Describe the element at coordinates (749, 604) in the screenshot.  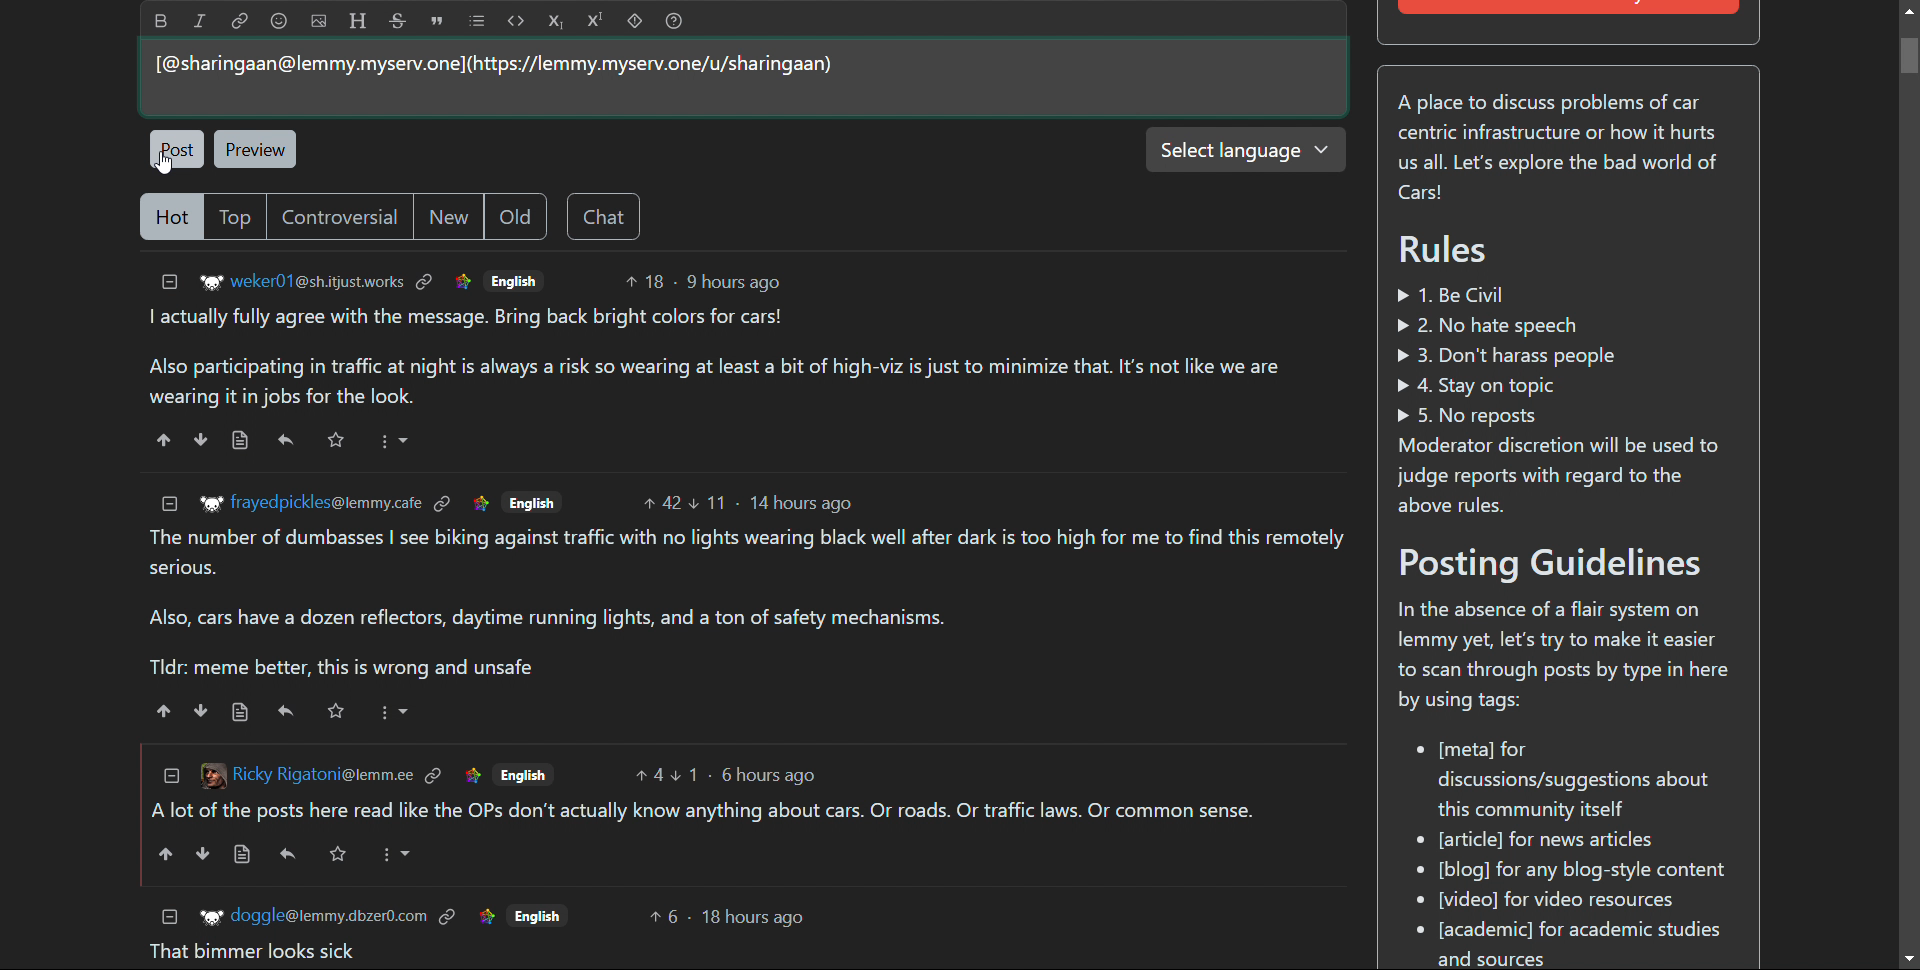
I see `The number of dumbasses | see biking against traffic with no lights wearing black well after dark is too high for me to find this remotely
serious.

Also, cars have a dozen reflectors, daytime running lights, and a ton of safety mechanisms.

Tldr: meme better, this is wrong and unsafe` at that location.